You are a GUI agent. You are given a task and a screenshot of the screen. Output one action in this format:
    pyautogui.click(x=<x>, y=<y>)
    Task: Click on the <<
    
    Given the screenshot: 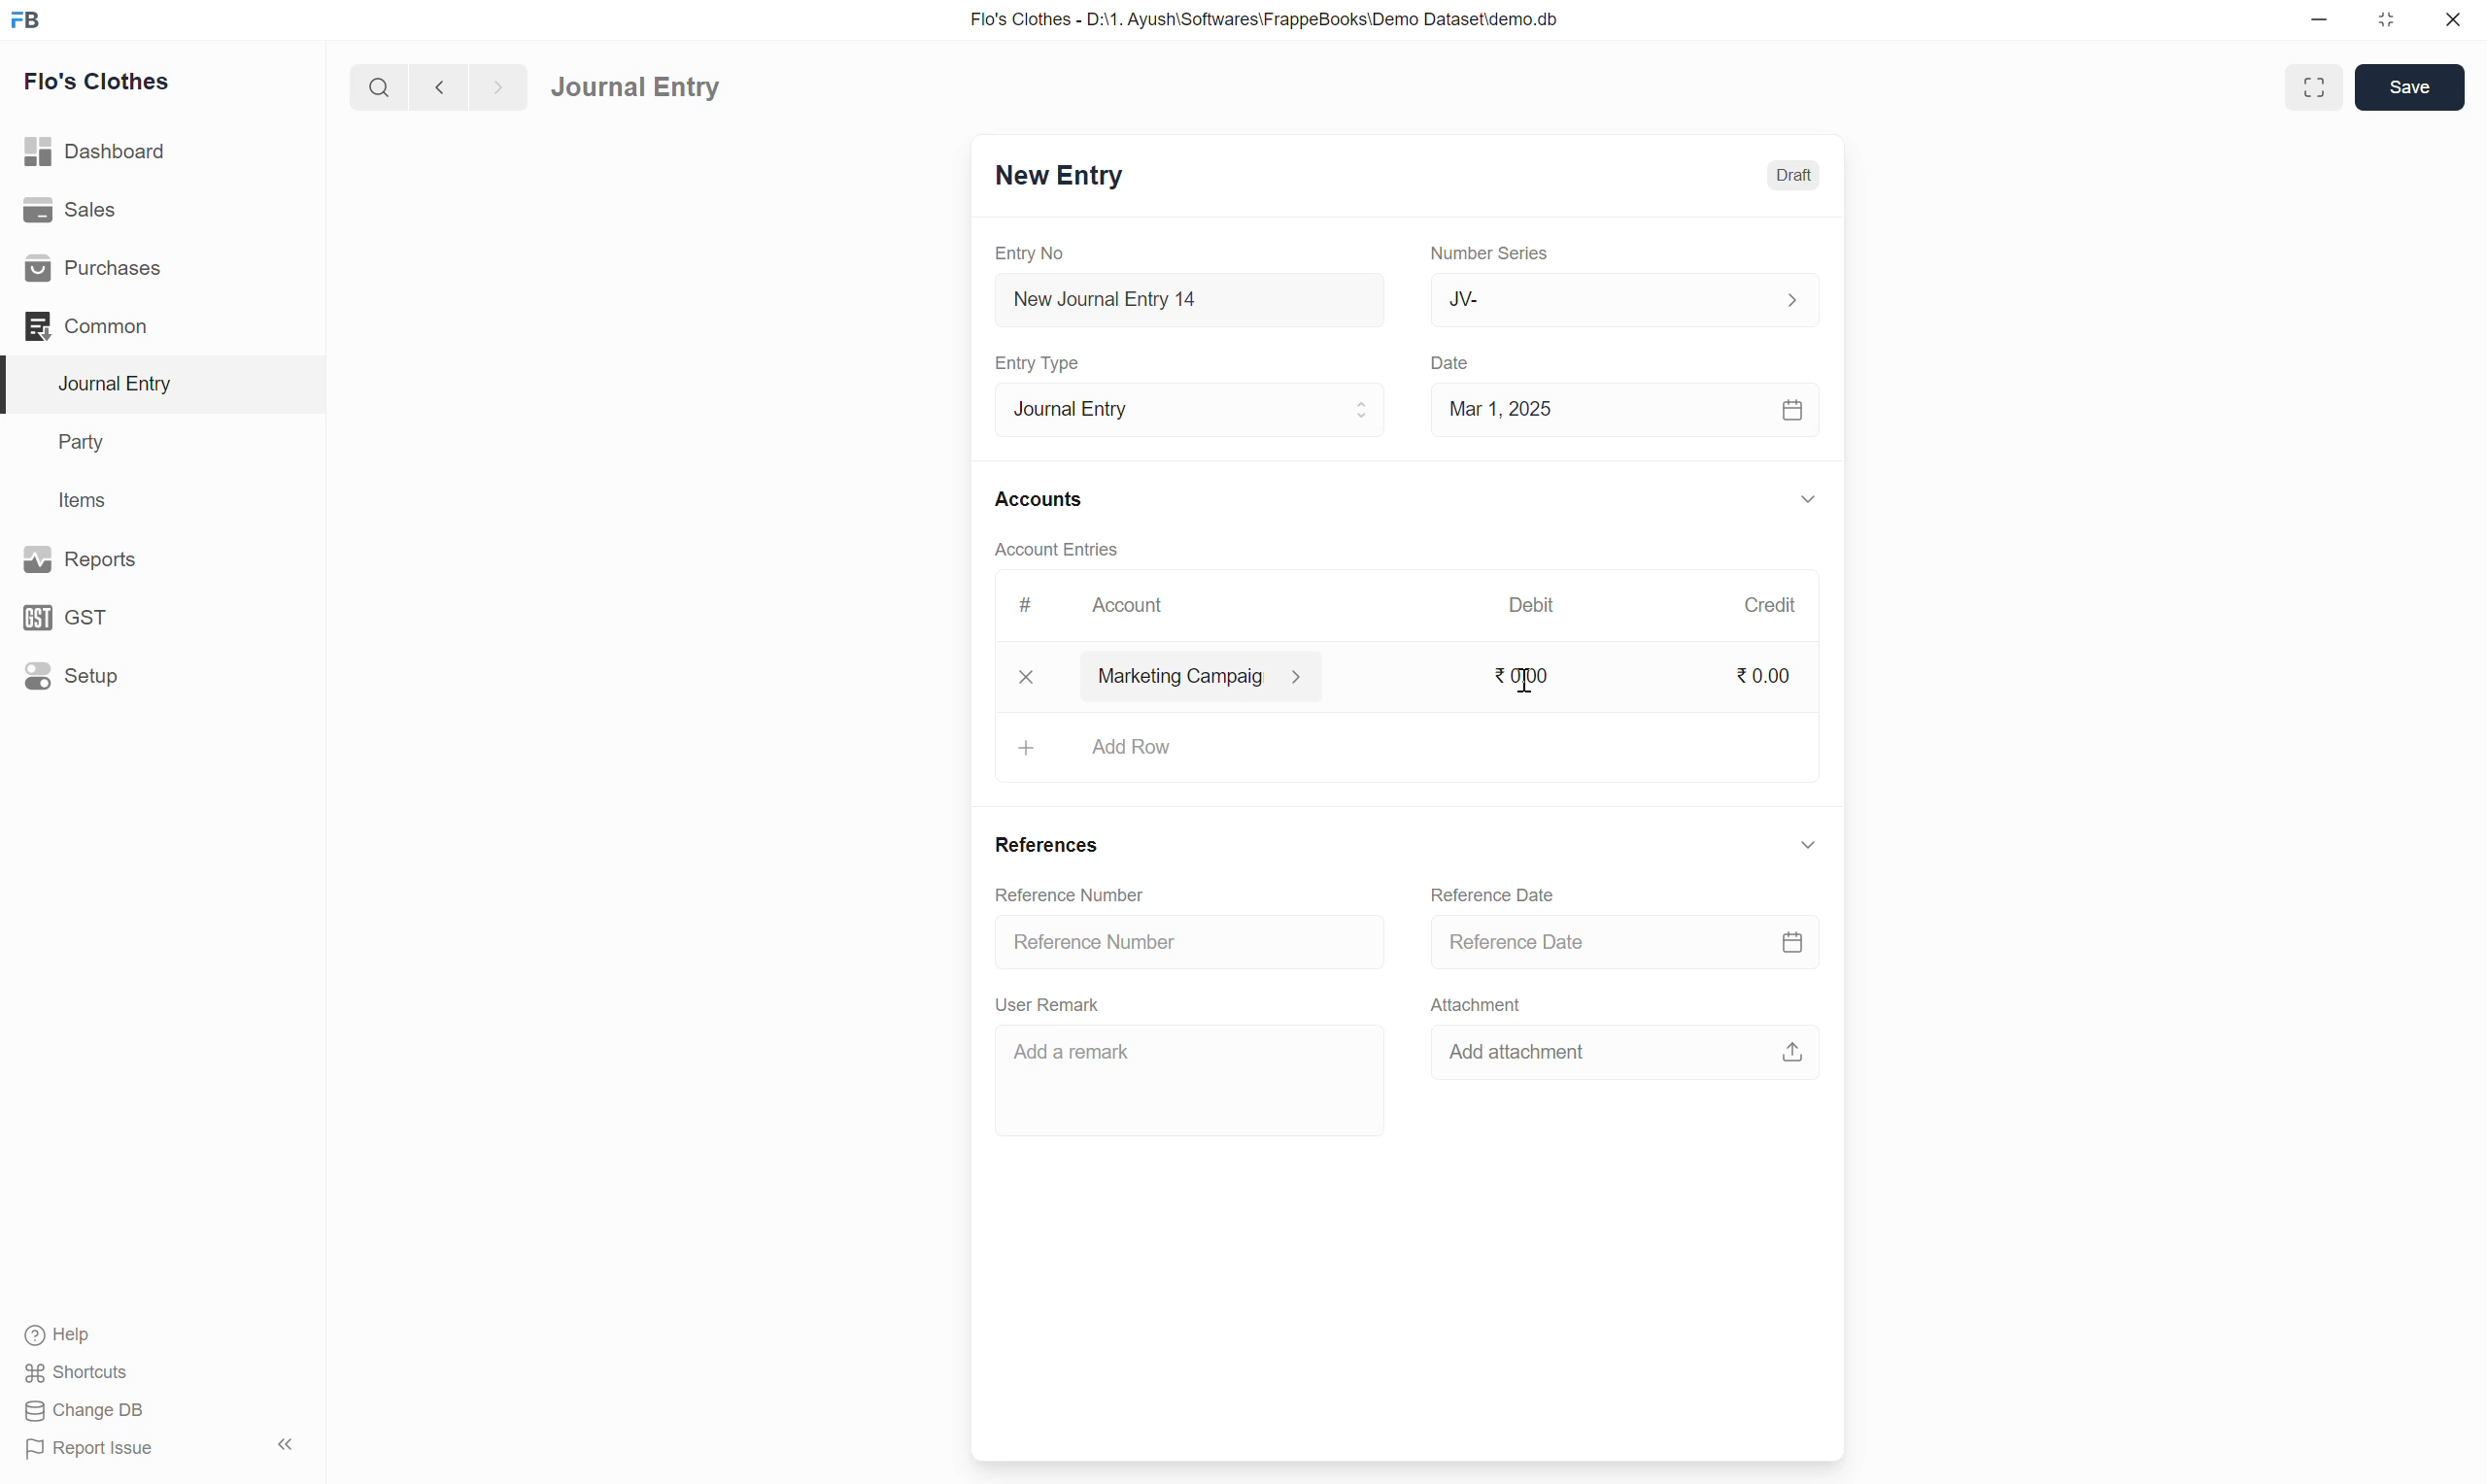 What is the action you would take?
    pyautogui.click(x=285, y=1445)
    